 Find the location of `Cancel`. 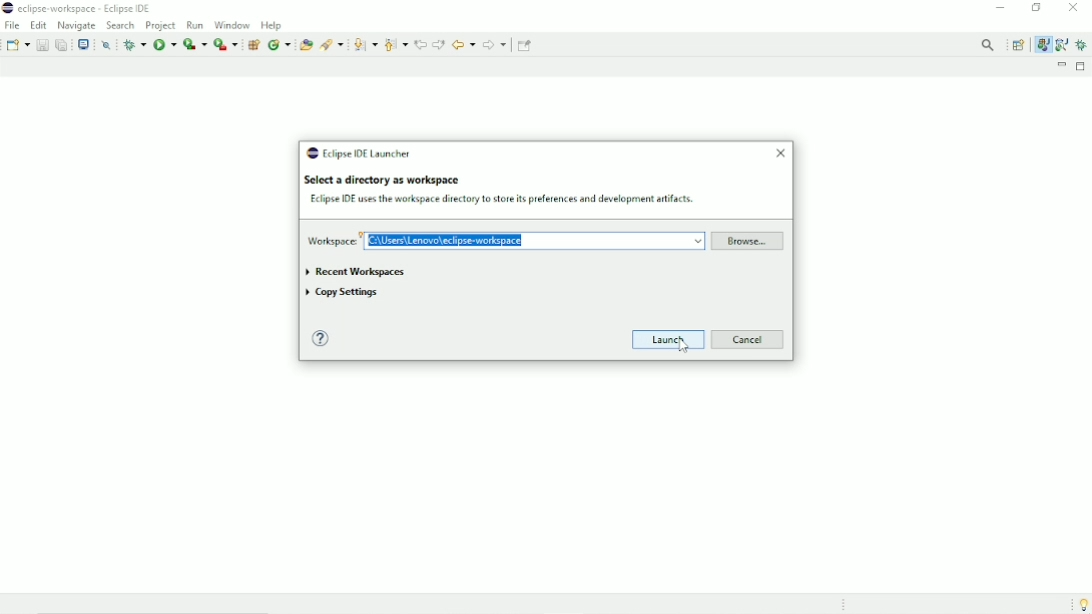

Cancel is located at coordinates (751, 339).